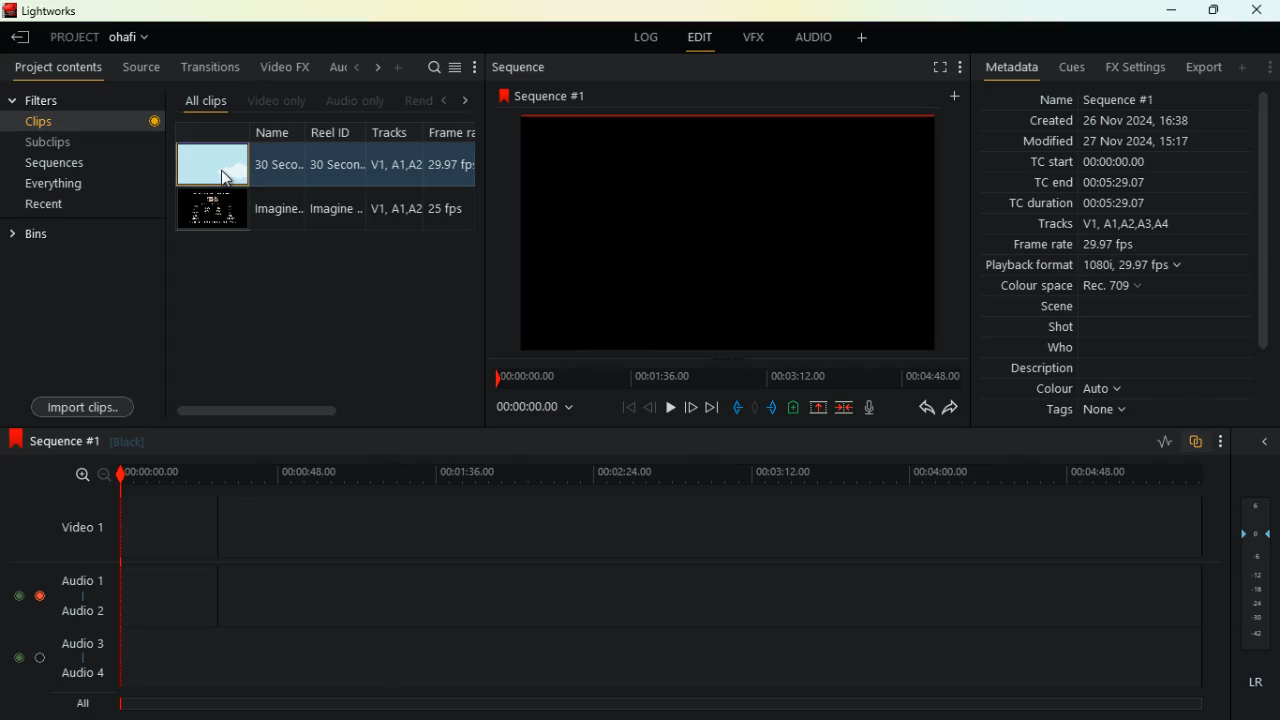  I want to click on close, so click(1261, 9).